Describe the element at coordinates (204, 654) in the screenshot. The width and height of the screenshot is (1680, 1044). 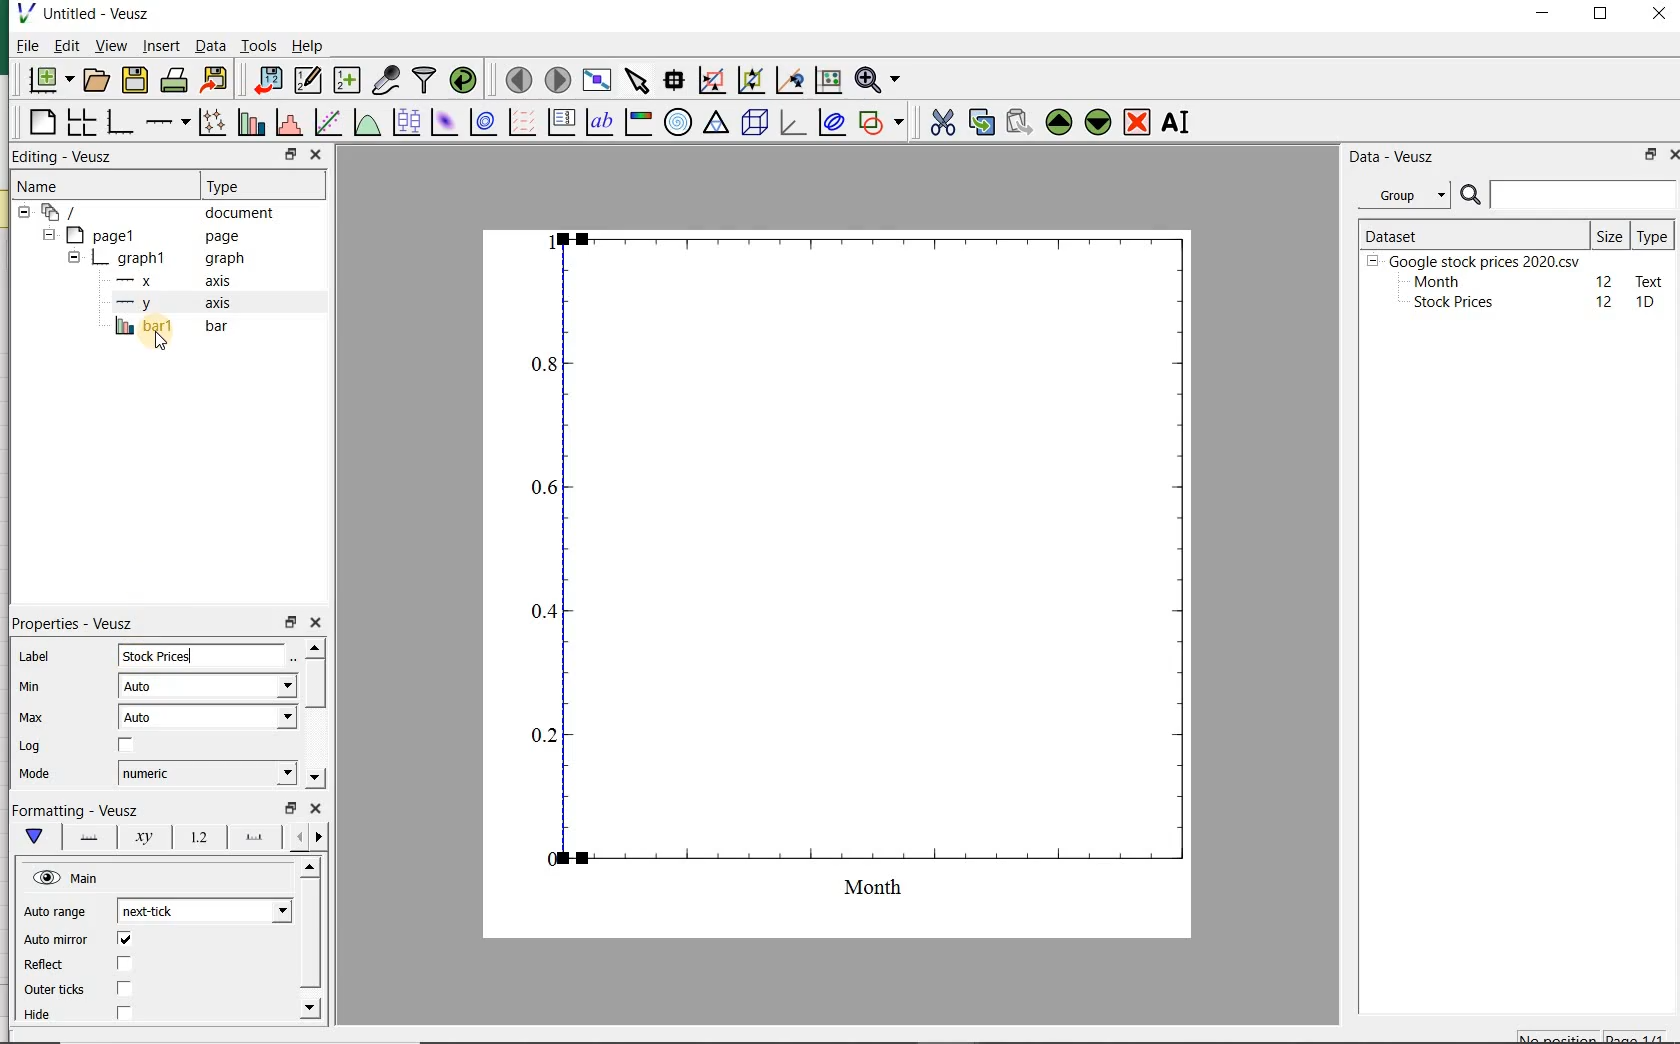
I see `input field` at that location.